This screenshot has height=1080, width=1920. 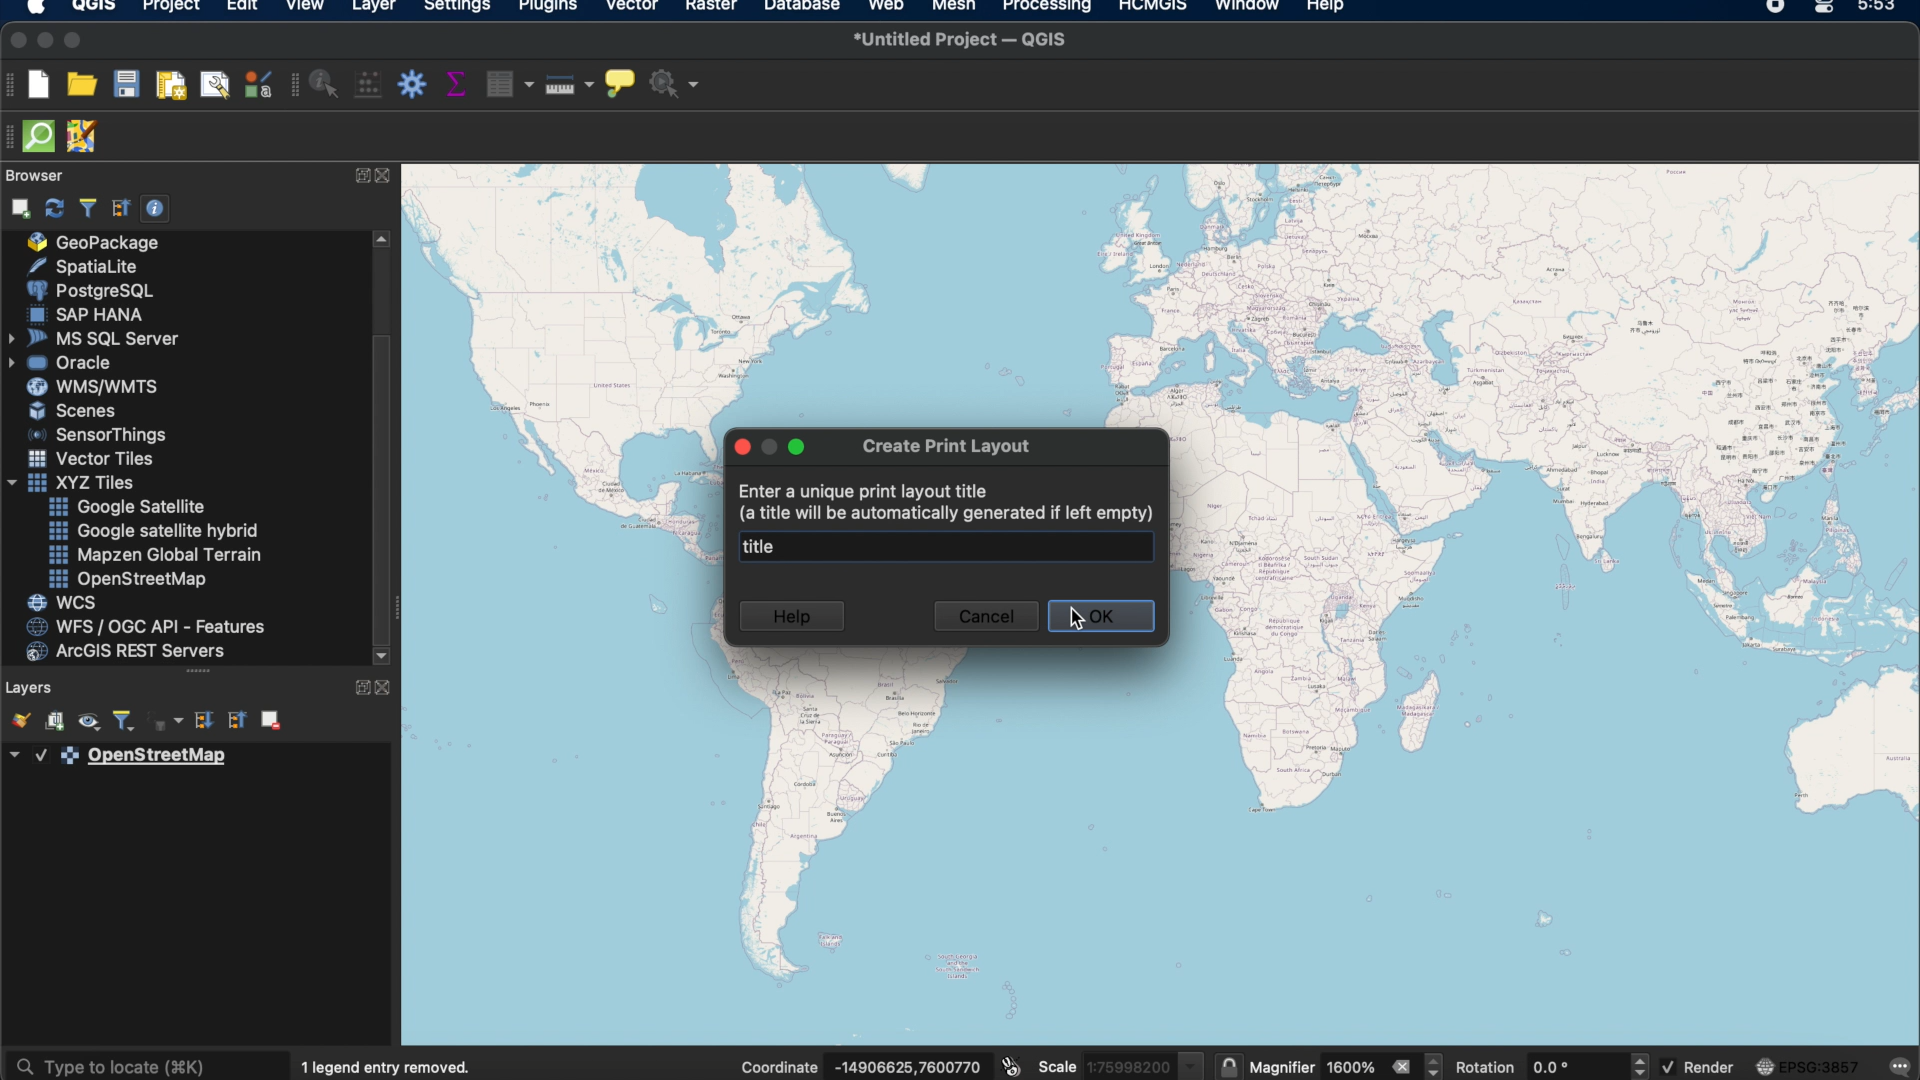 I want to click on HCMGIS, so click(x=1153, y=8).